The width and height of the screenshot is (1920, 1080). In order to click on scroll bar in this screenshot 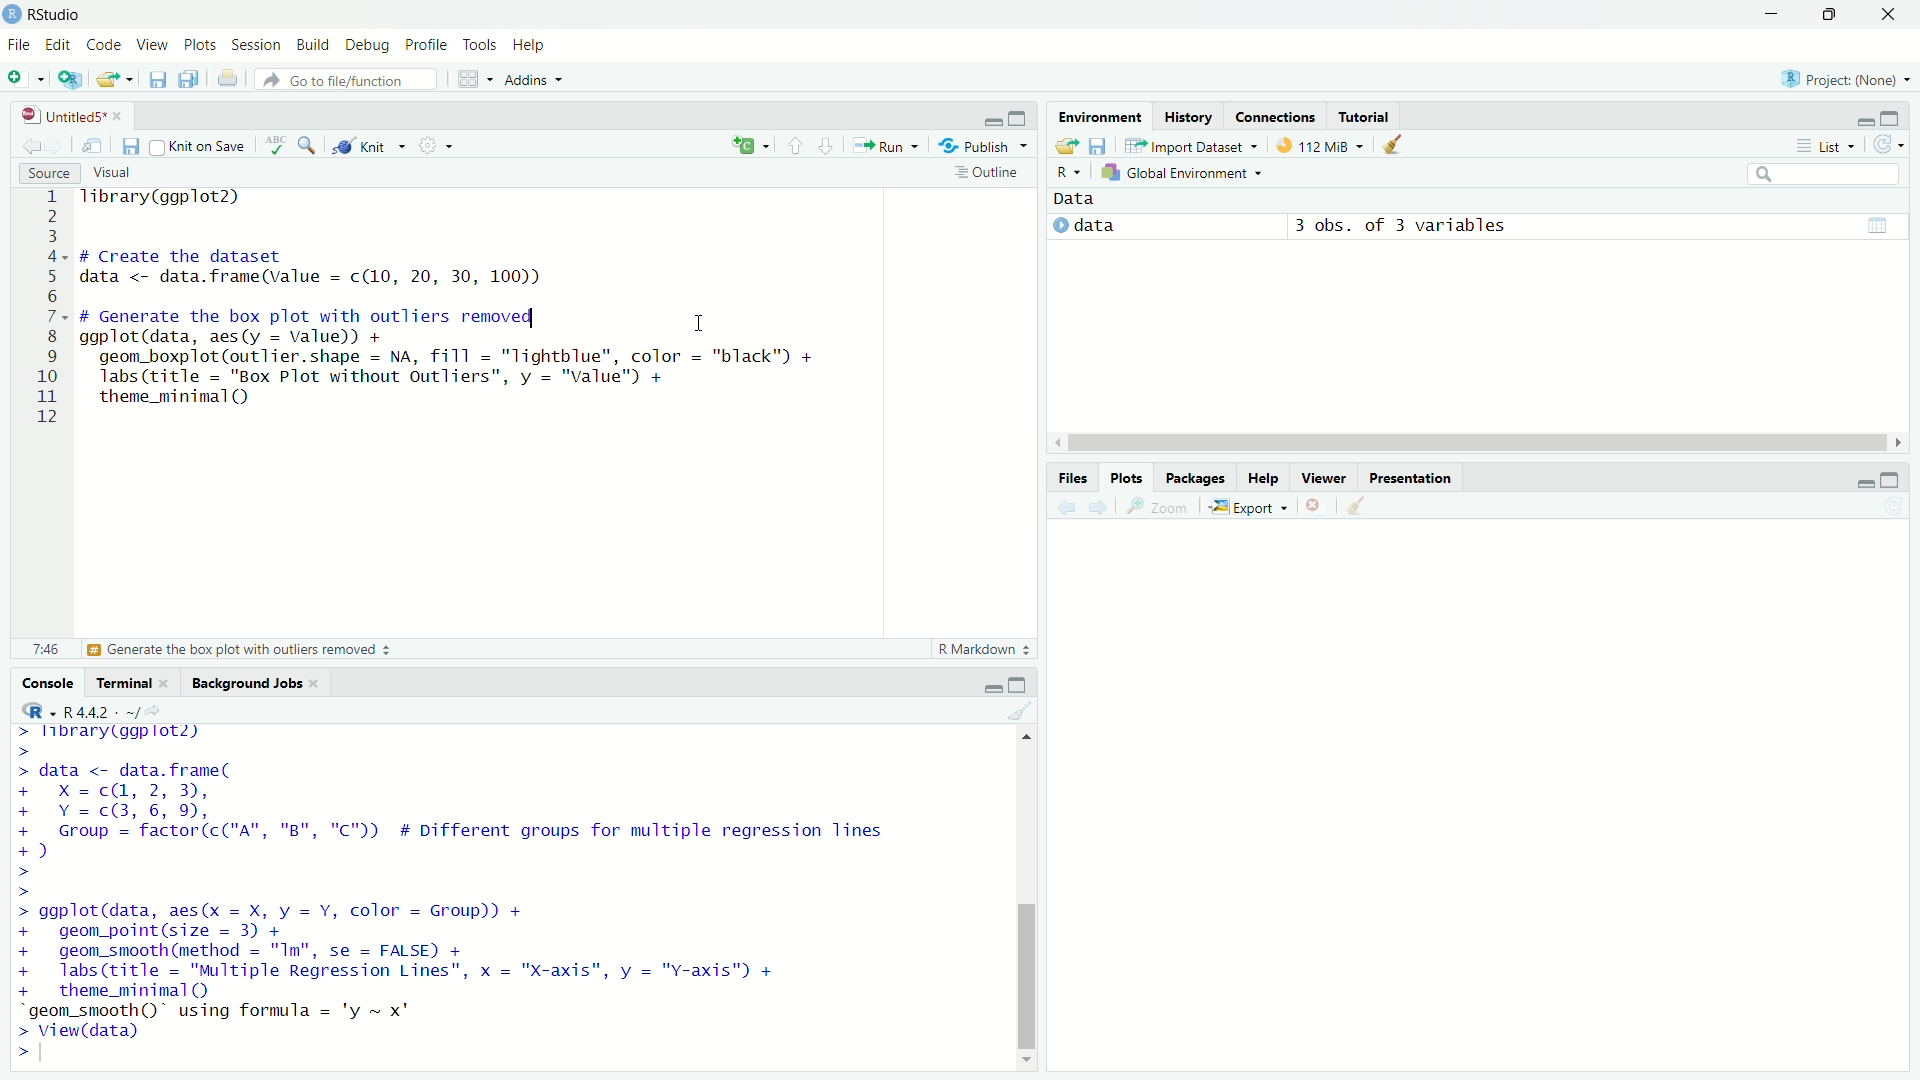, I will do `click(1458, 440)`.